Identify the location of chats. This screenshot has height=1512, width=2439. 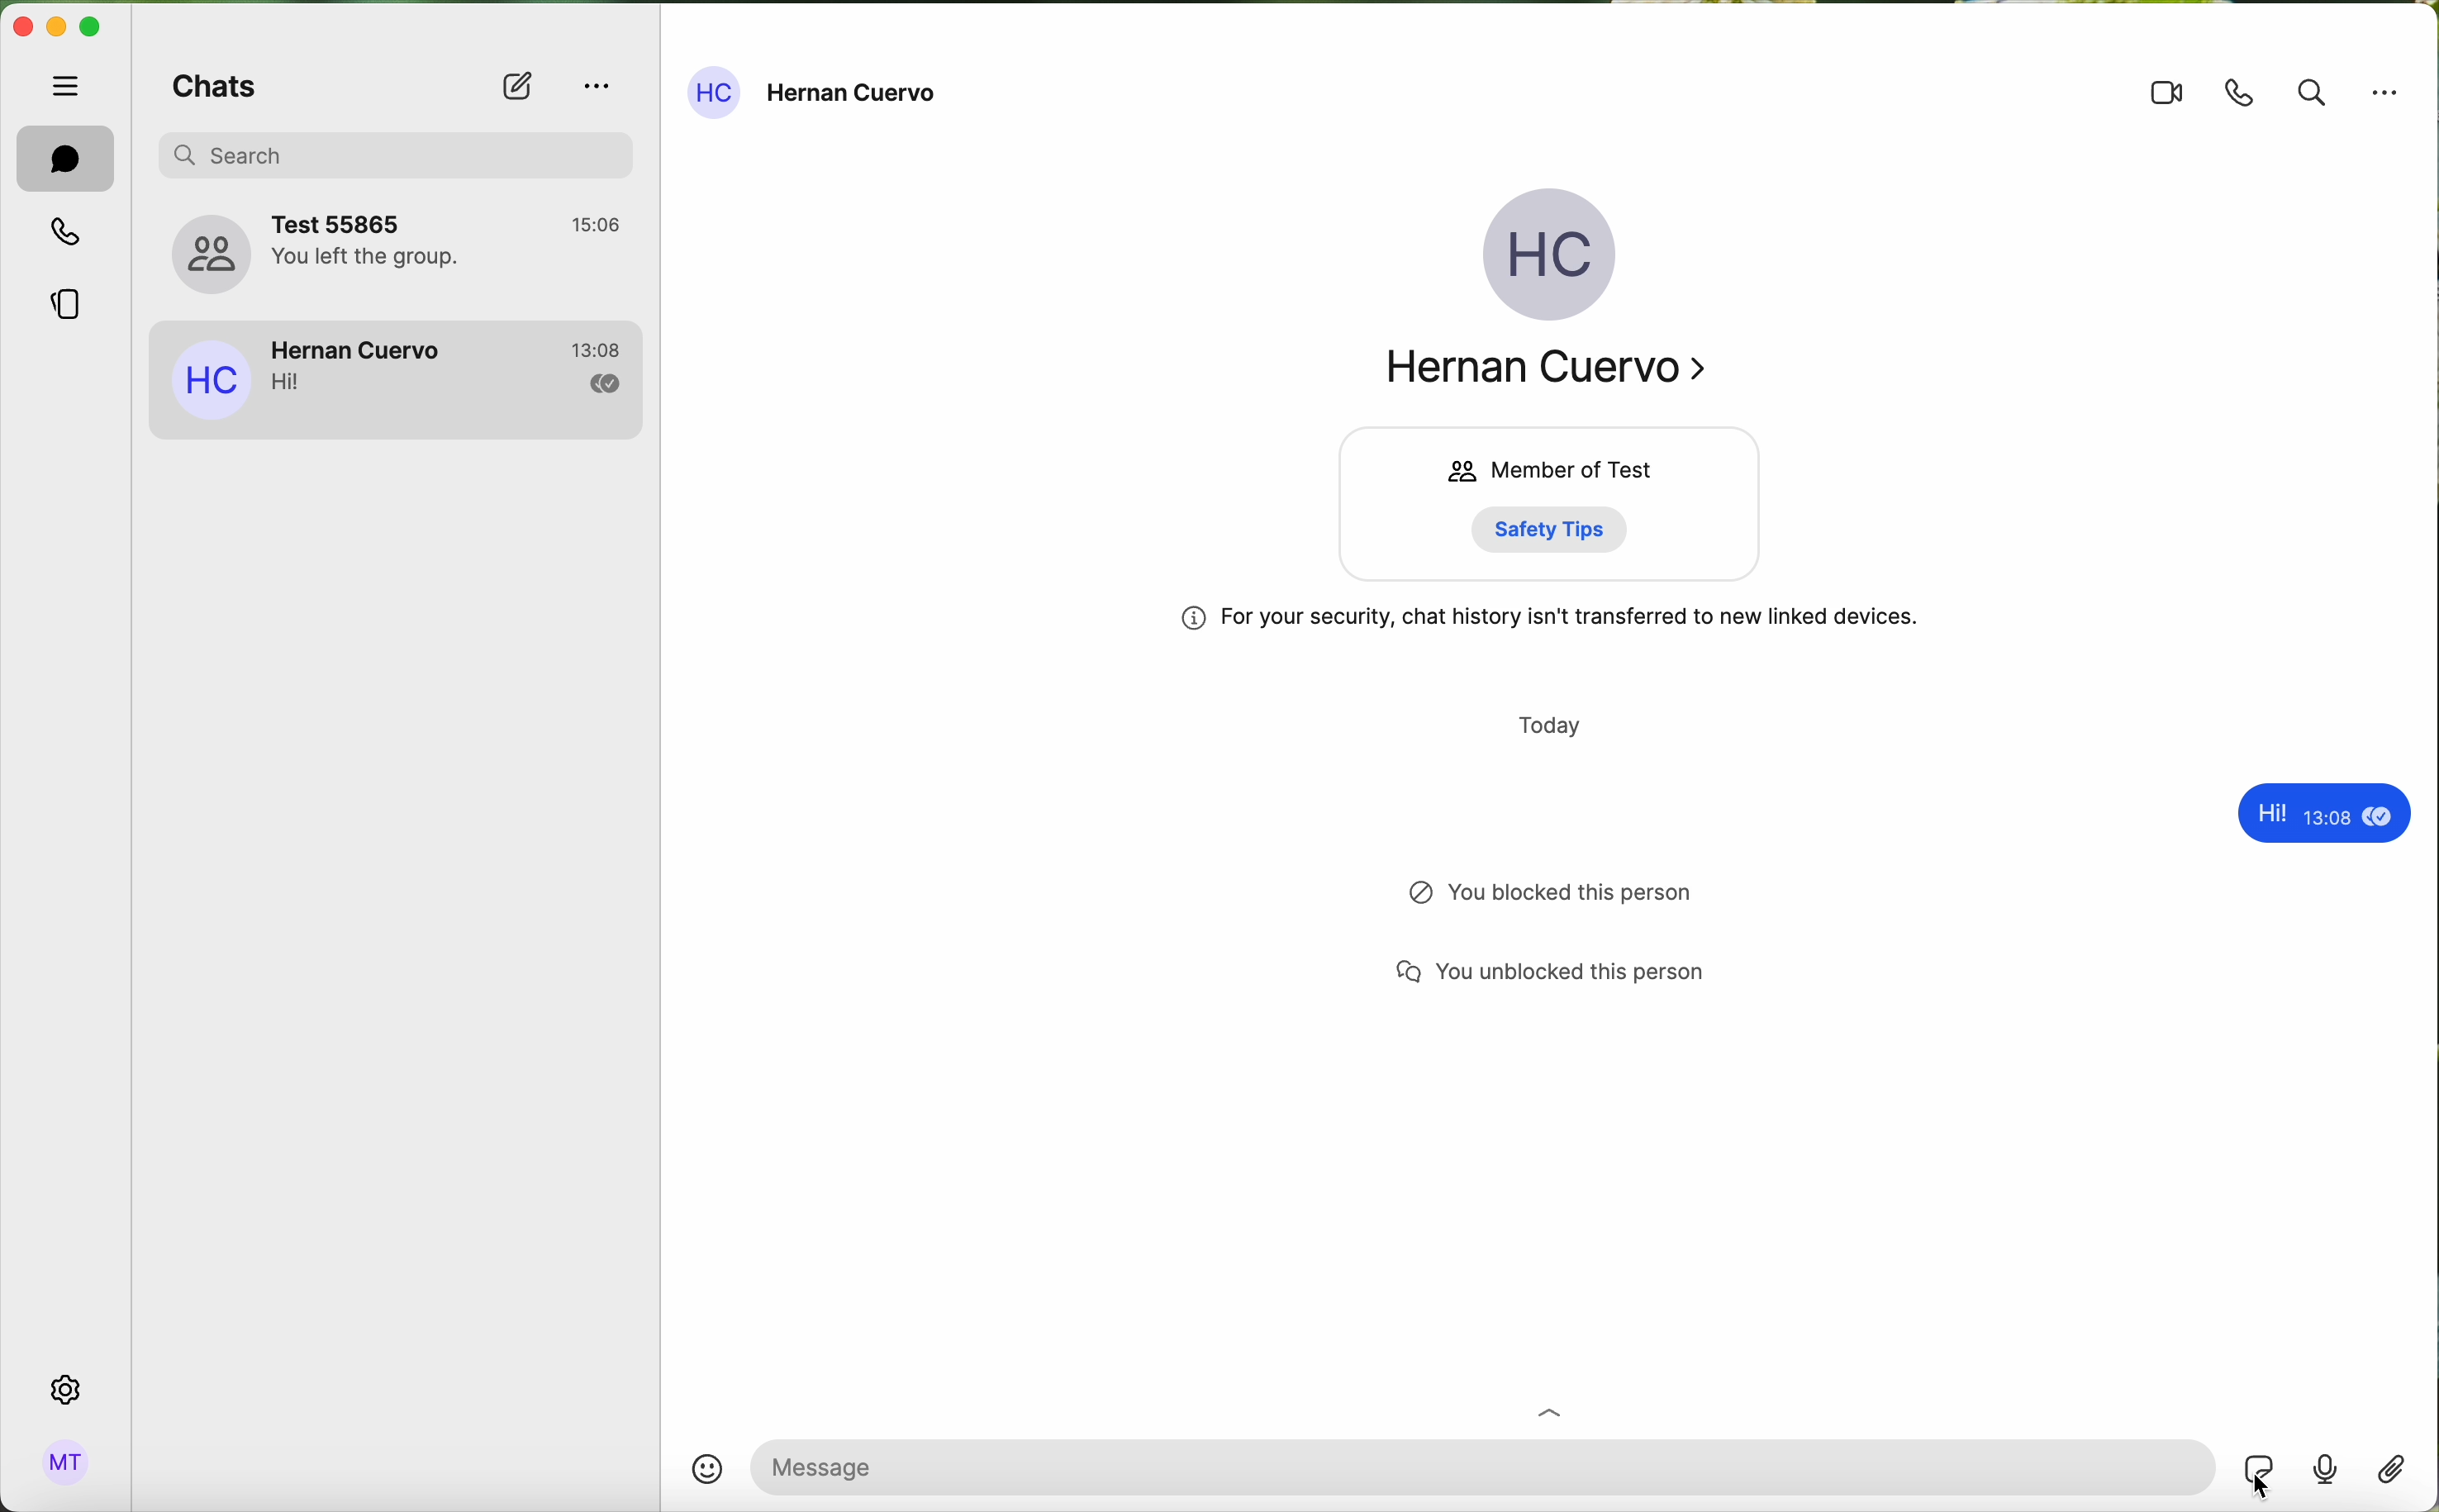
(65, 158).